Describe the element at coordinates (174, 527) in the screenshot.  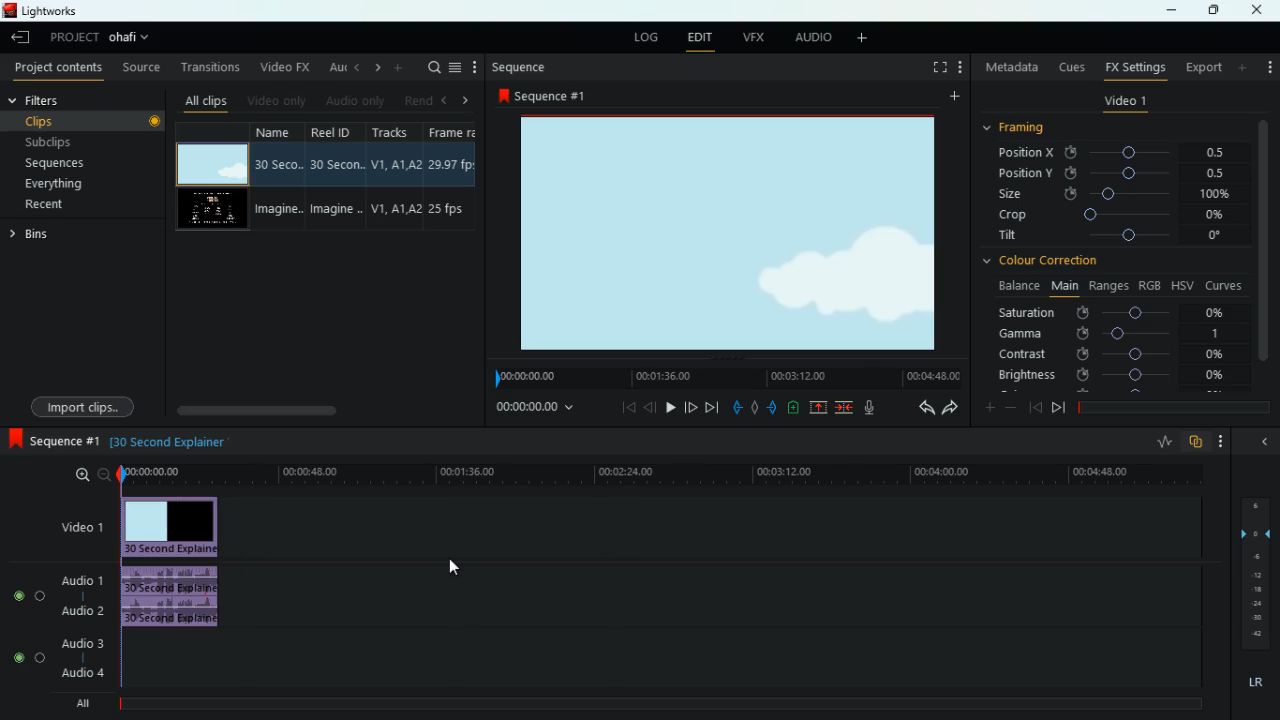
I see `video` at that location.